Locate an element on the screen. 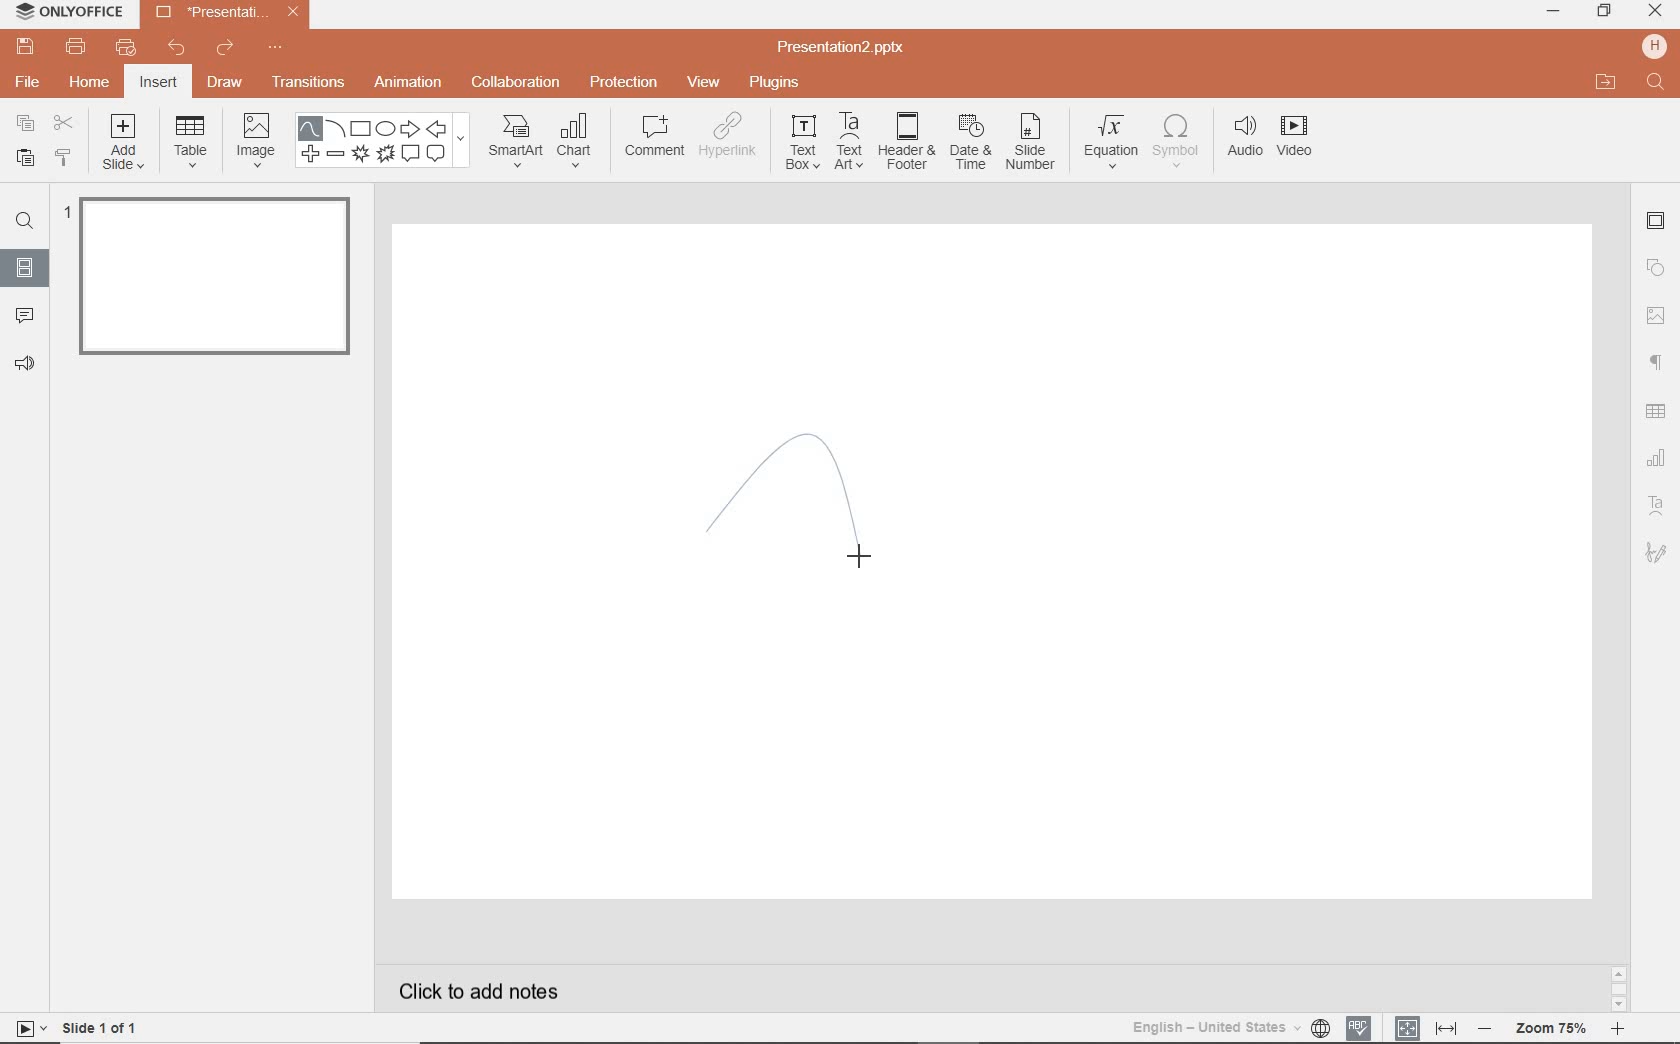 Image resolution: width=1680 pixels, height=1044 pixels. SLIDE SETTINGS is located at coordinates (1657, 222).